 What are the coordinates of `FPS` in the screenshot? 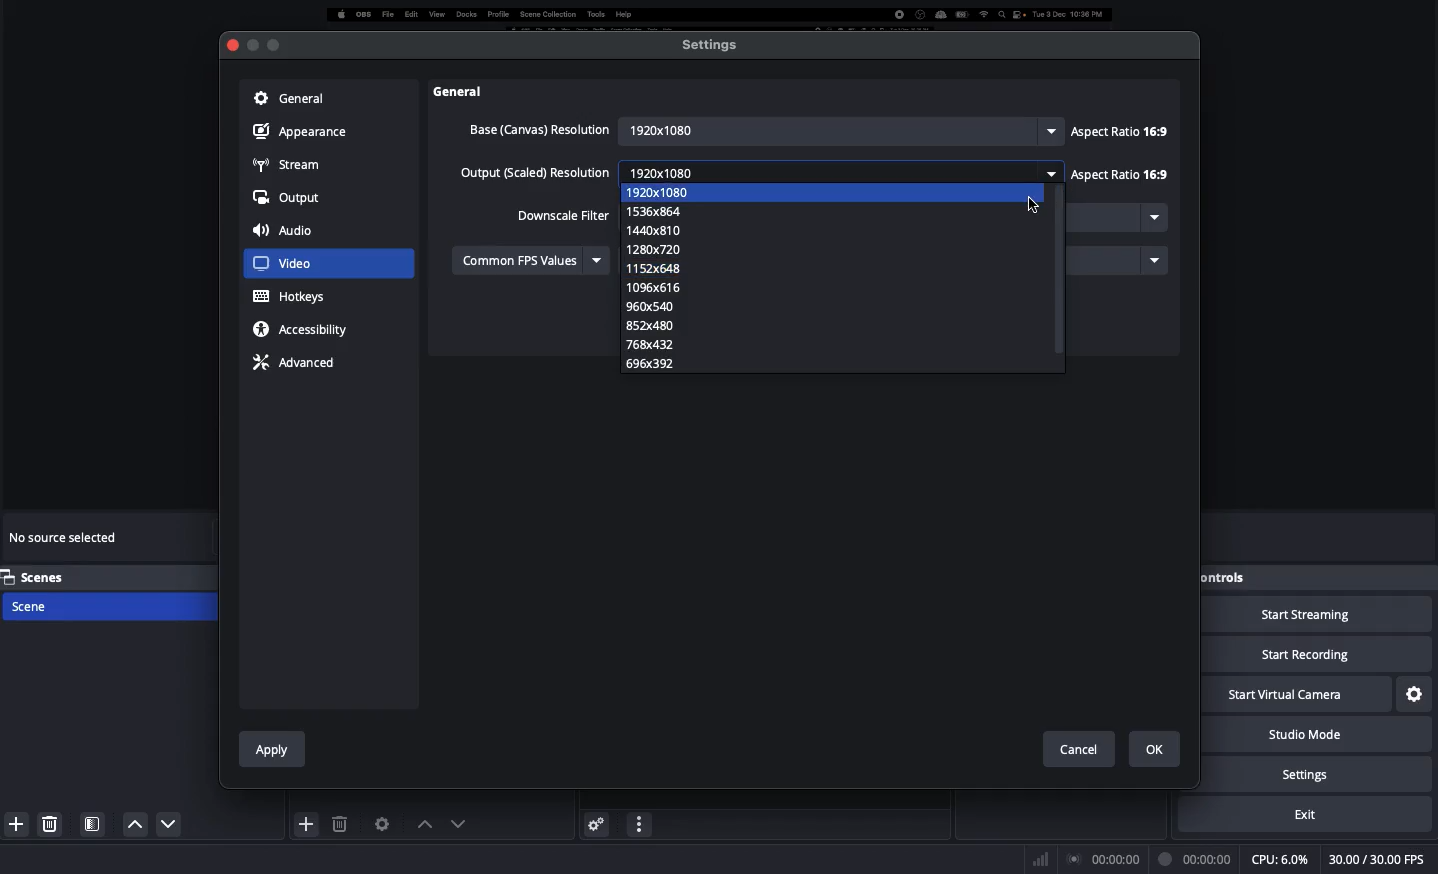 It's located at (1380, 860).